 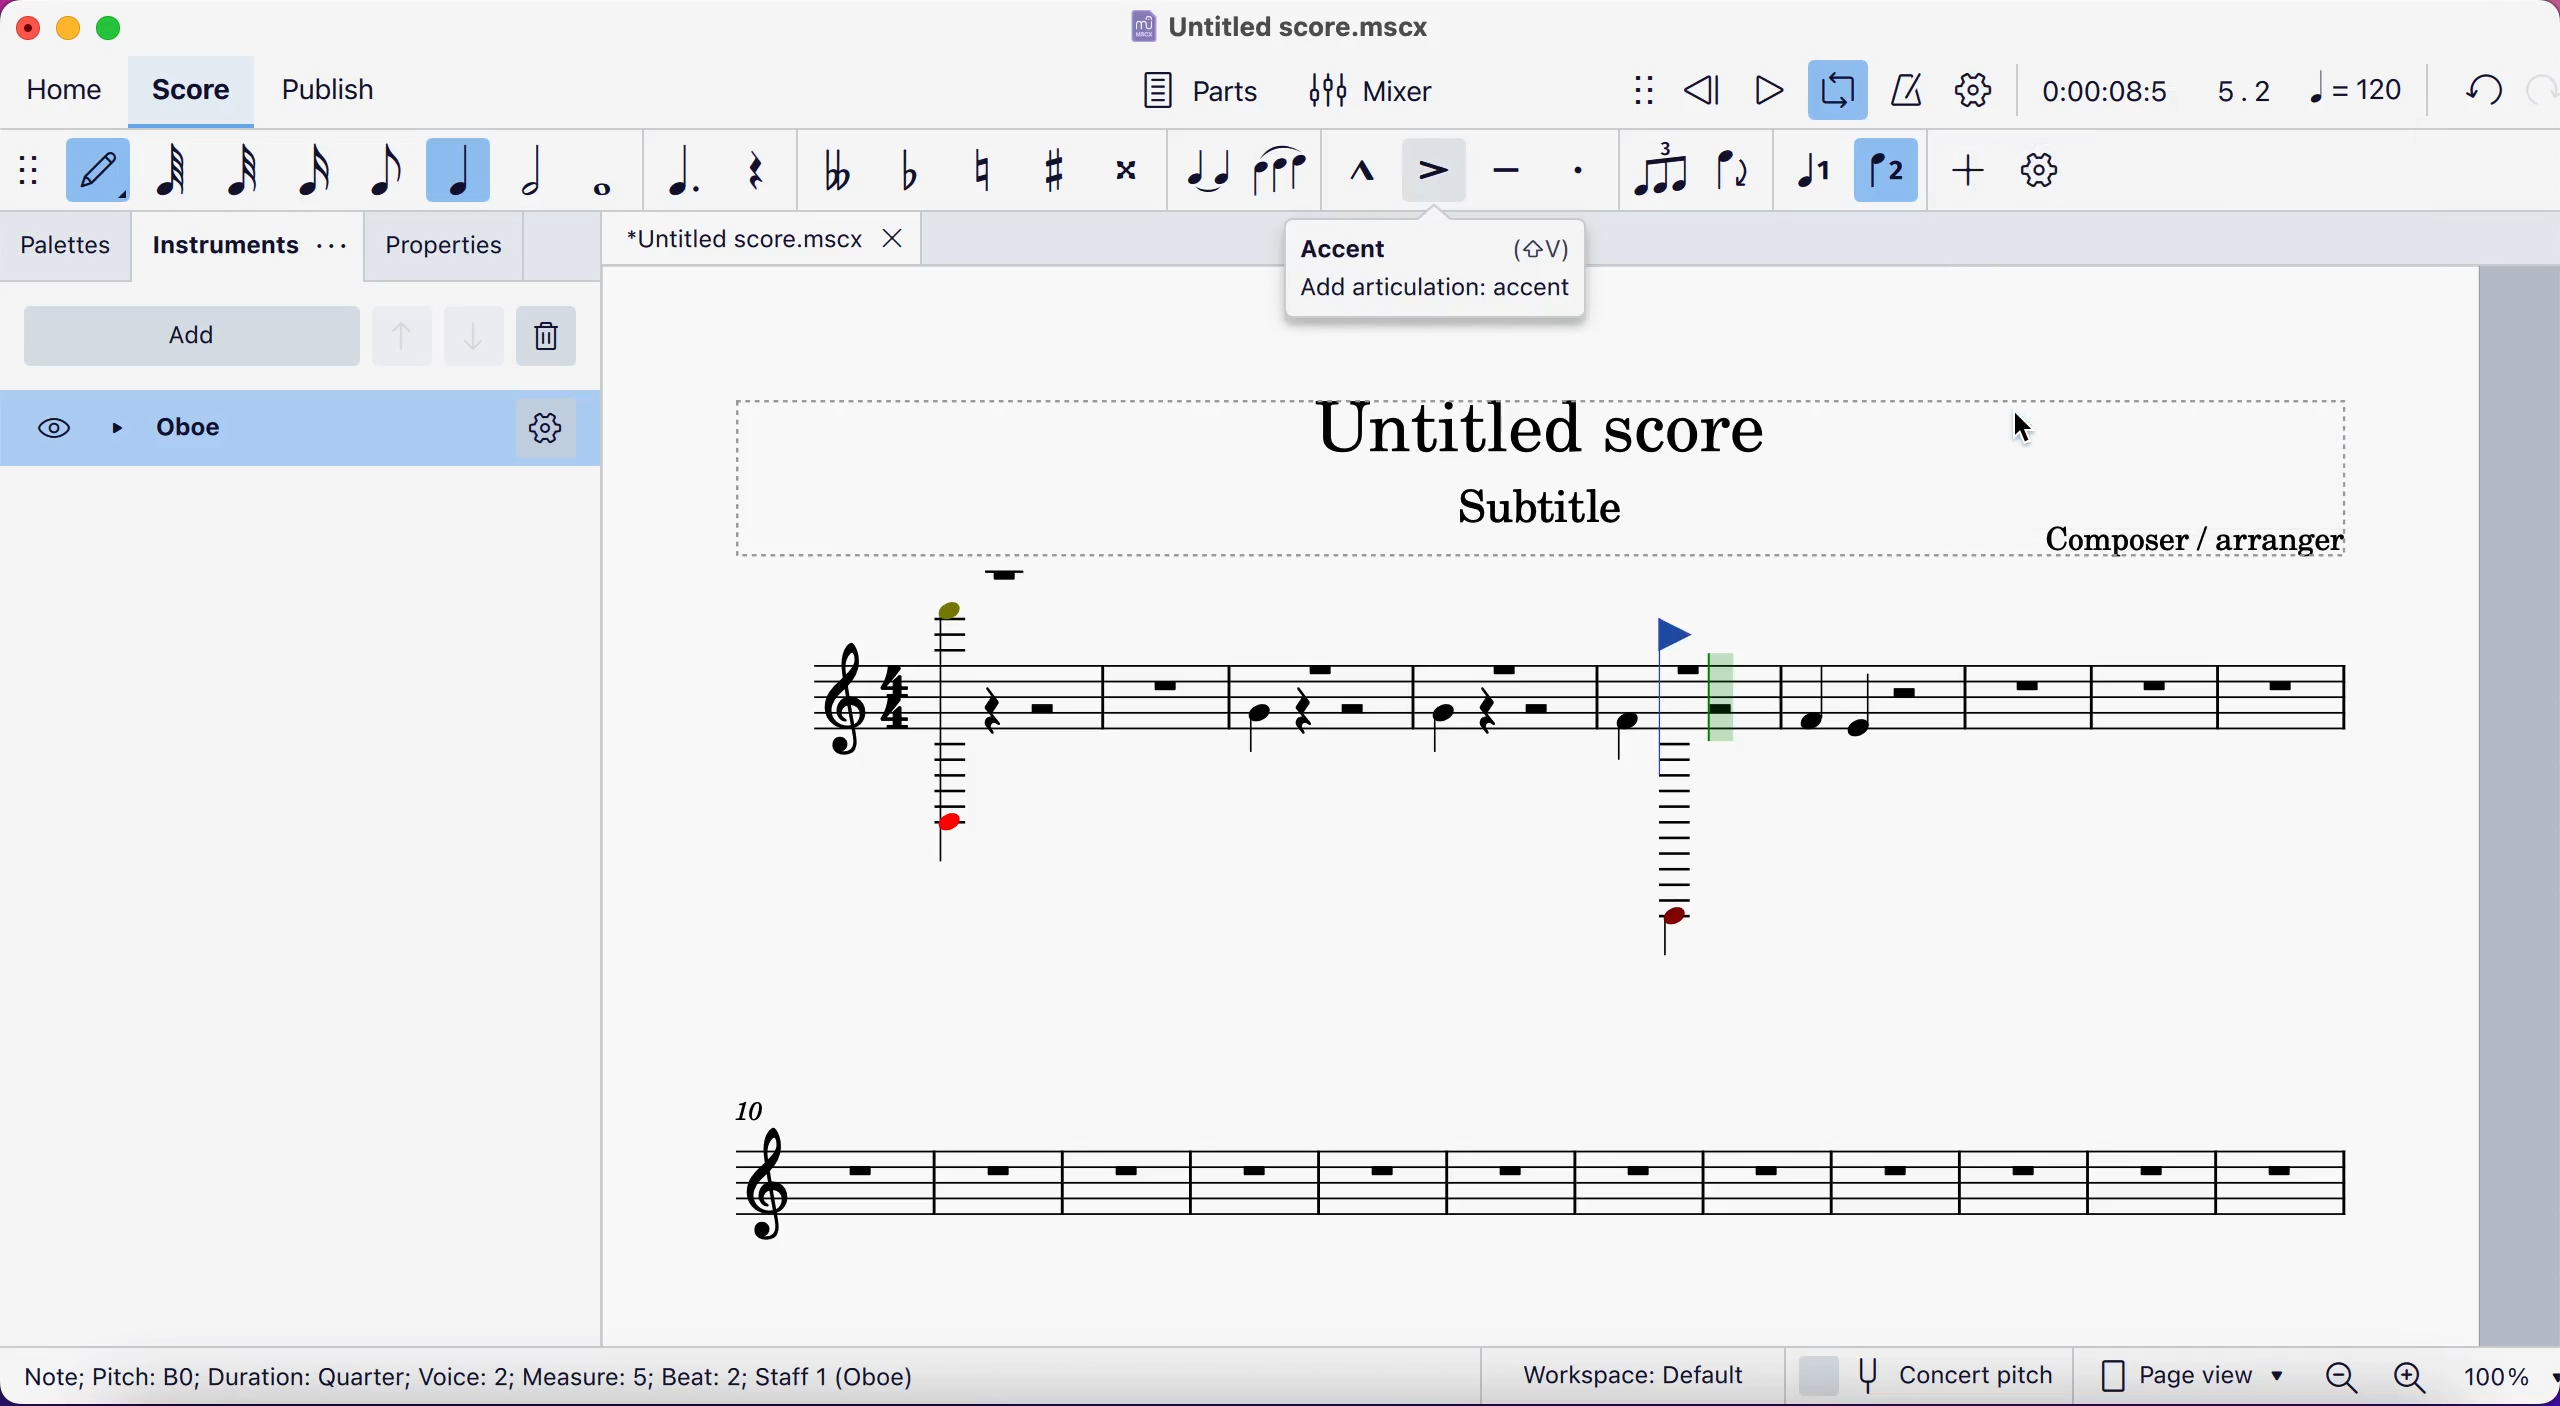 I want to click on mixer, so click(x=1394, y=88).